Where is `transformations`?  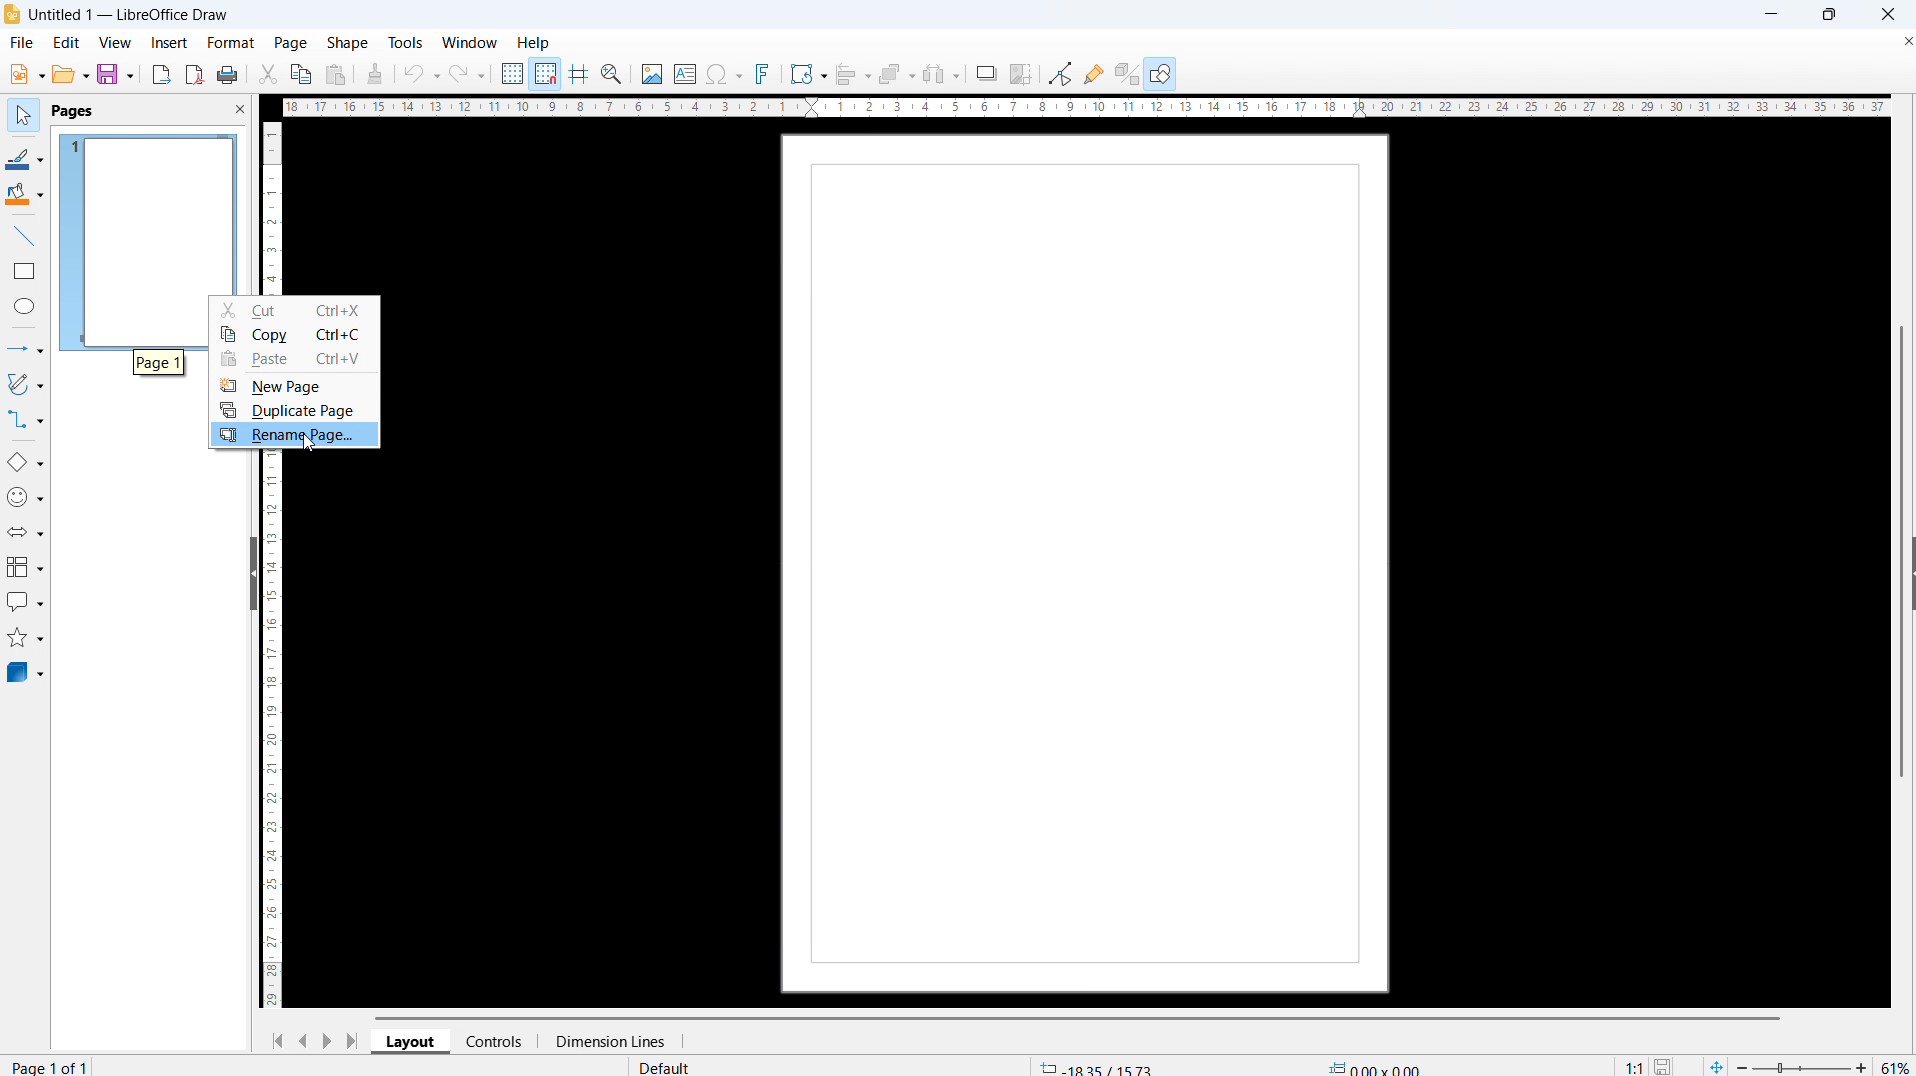
transformations is located at coordinates (808, 73).